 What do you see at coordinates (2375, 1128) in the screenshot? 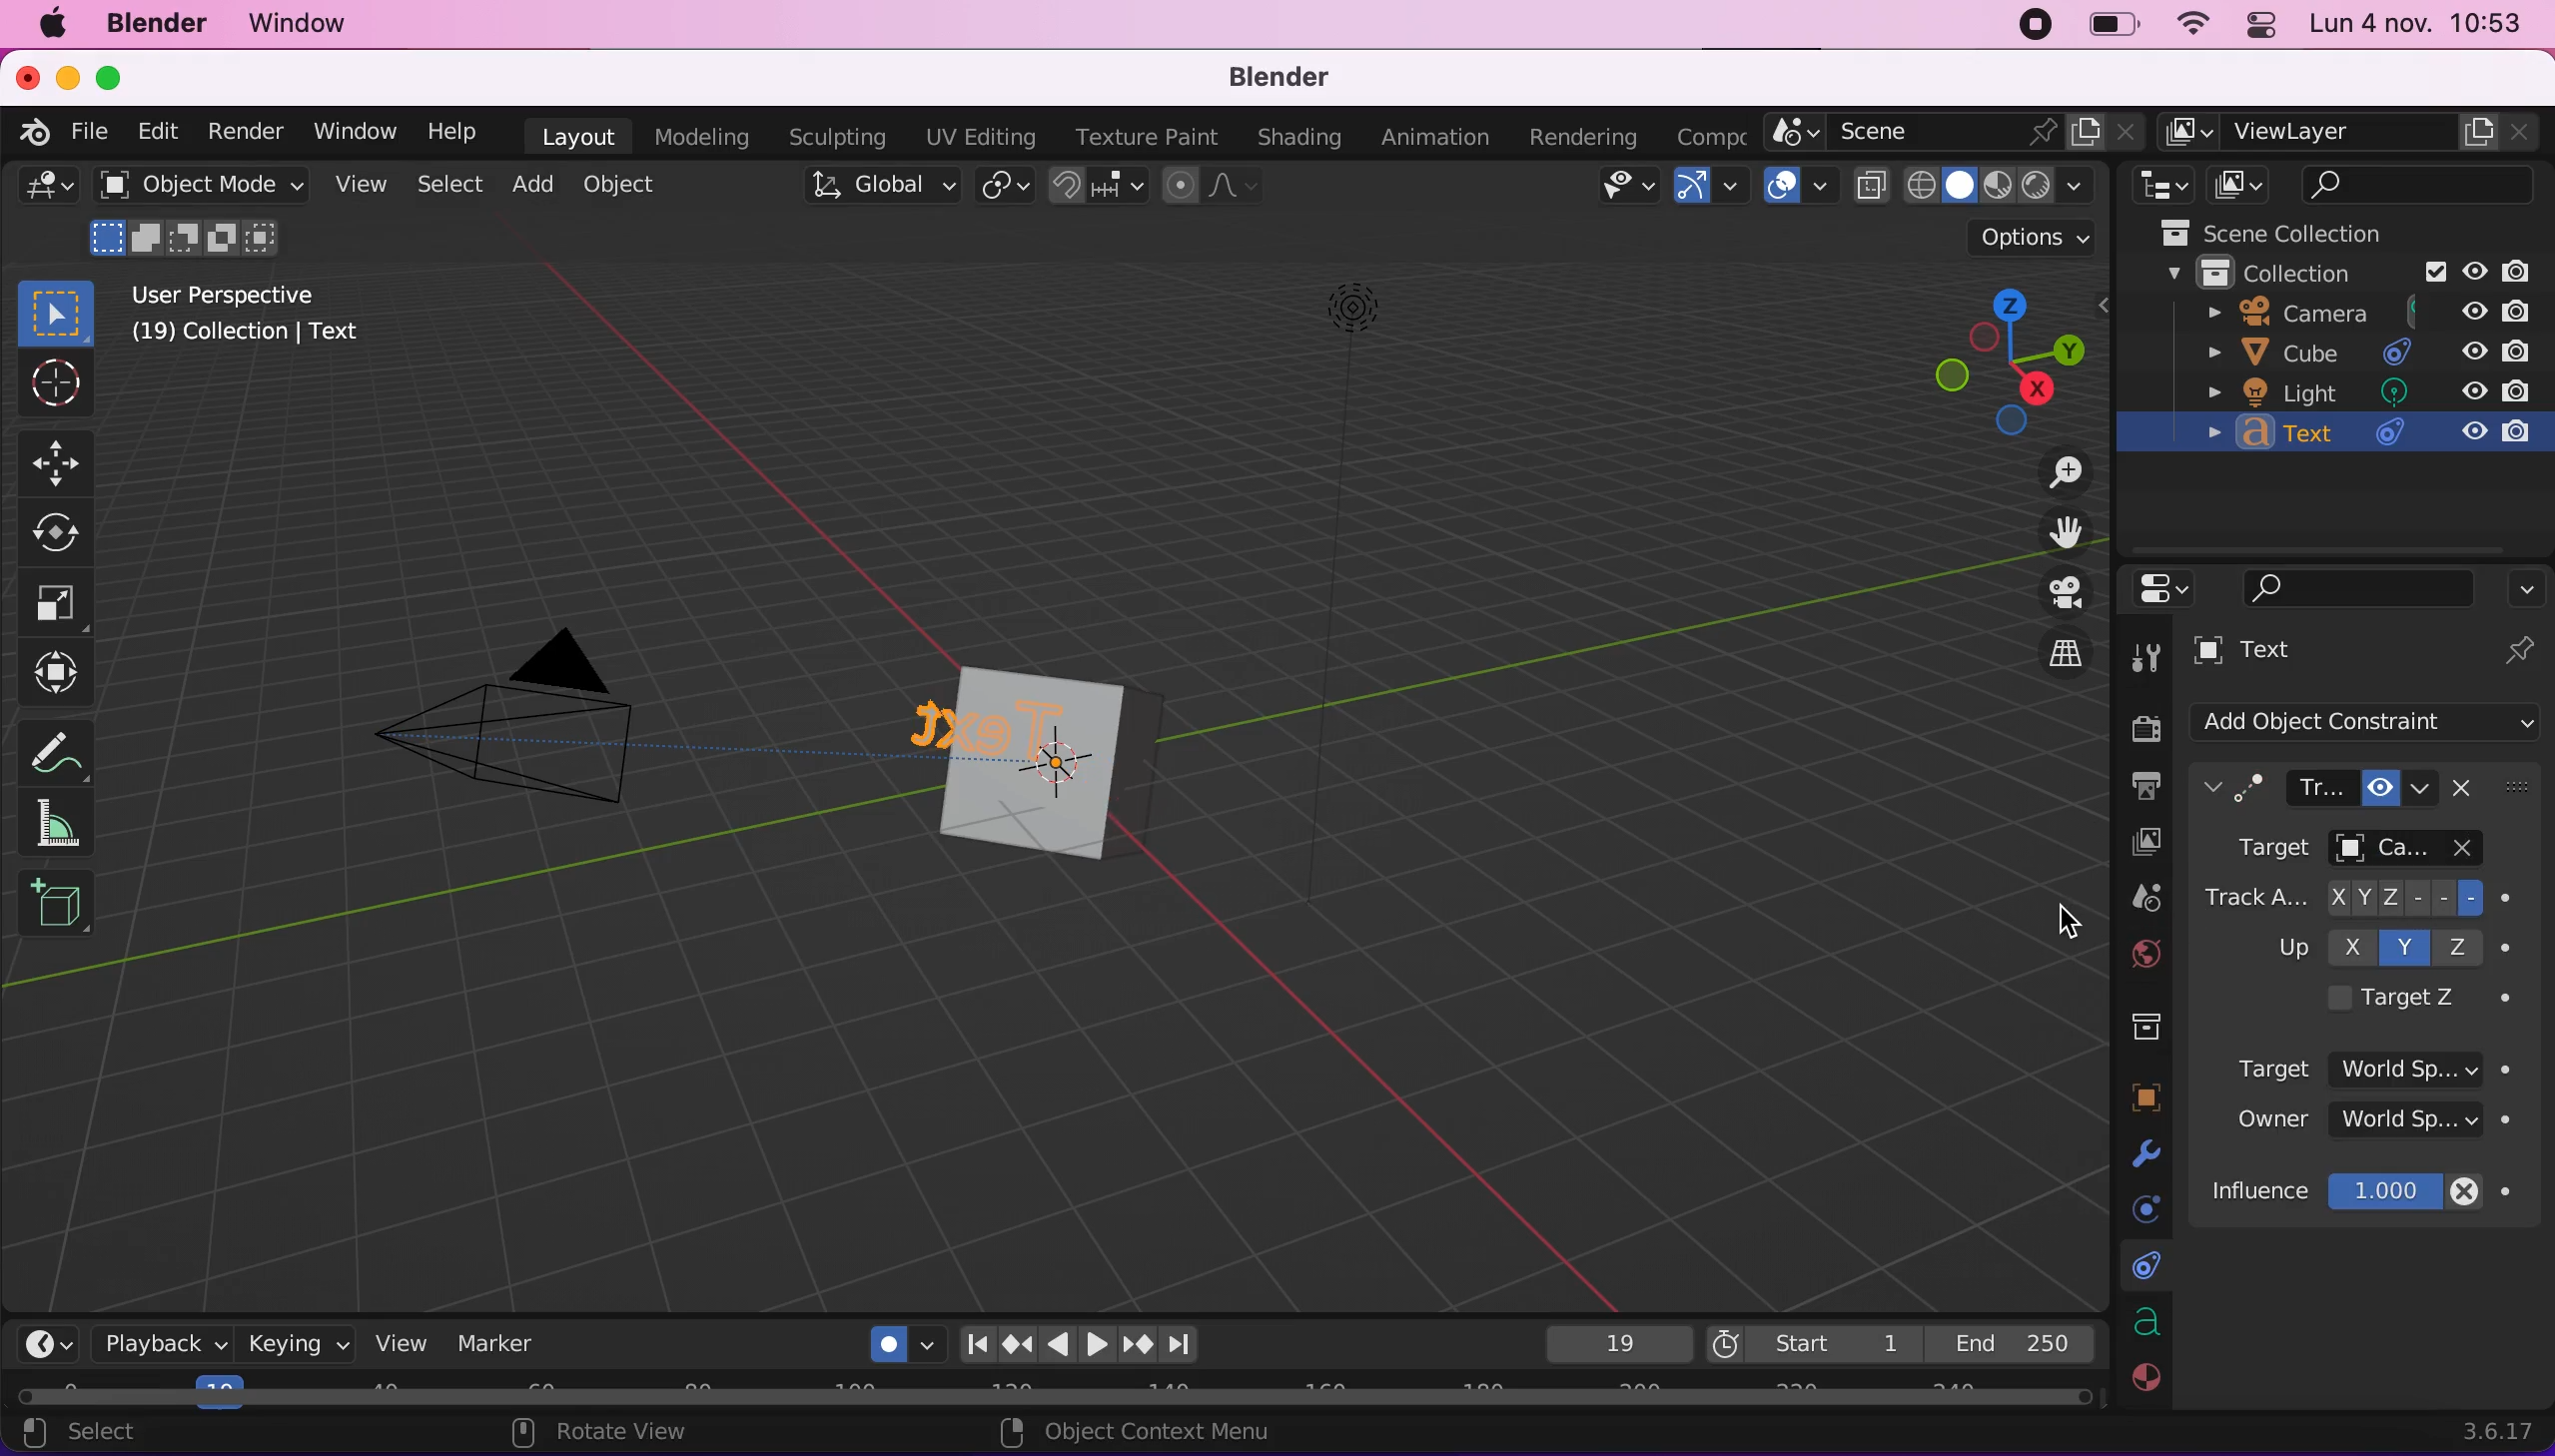
I see `owner` at bounding box center [2375, 1128].